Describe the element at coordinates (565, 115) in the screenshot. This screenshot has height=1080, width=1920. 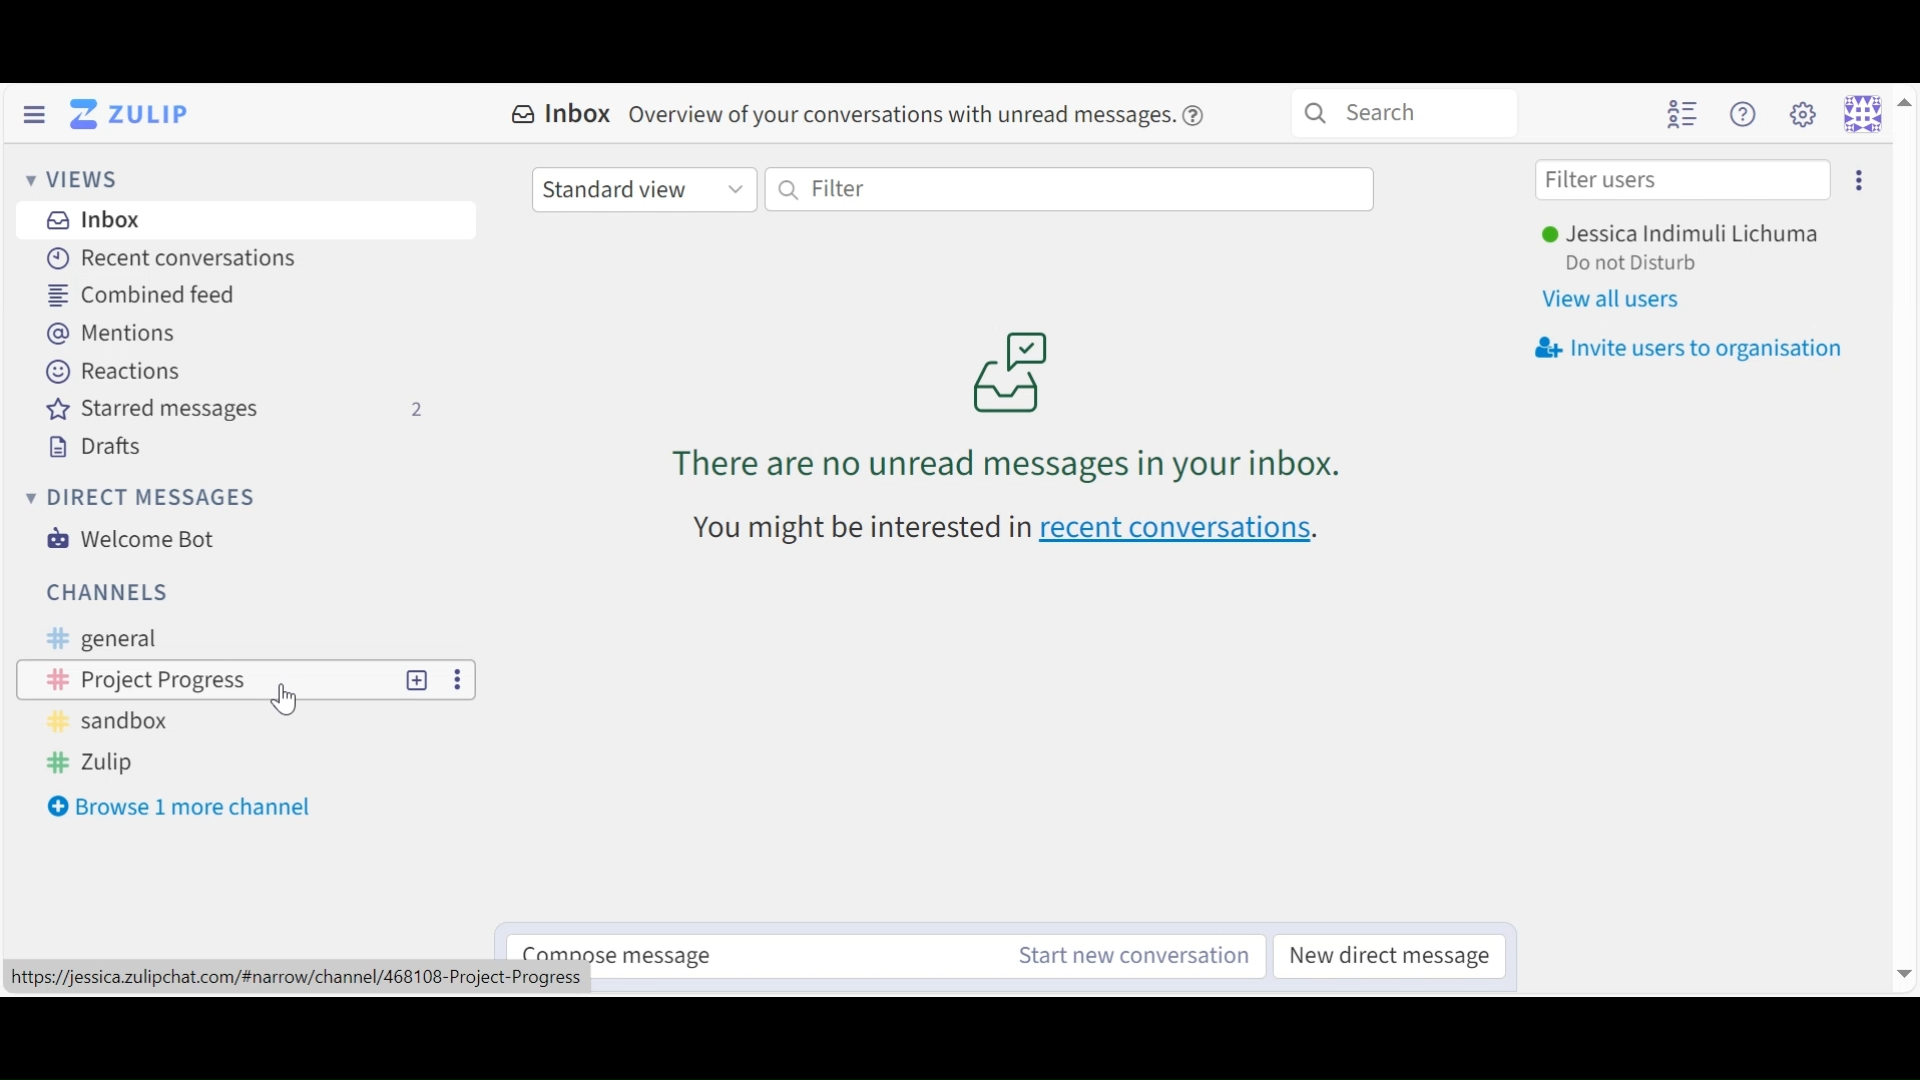
I see `Inbox` at that location.